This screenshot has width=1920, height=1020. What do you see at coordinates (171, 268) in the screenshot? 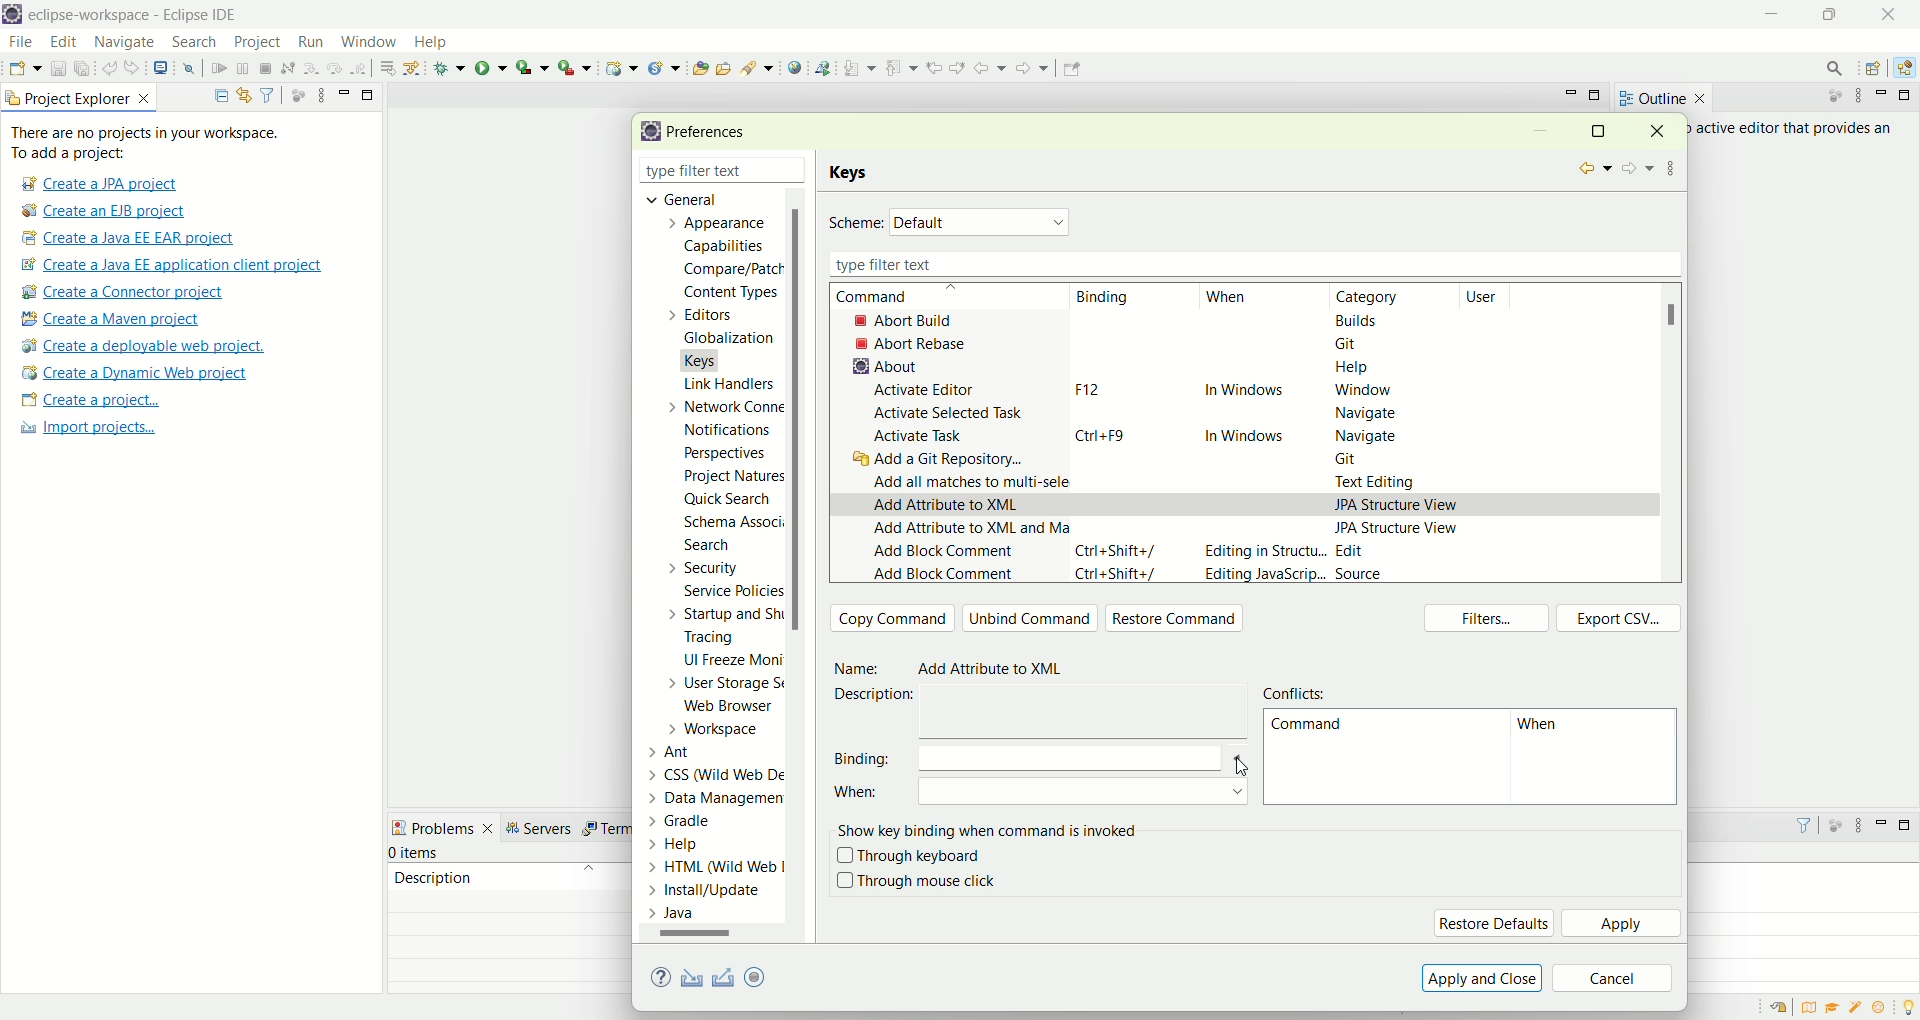
I see `create a Java EE application client project` at bounding box center [171, 268].